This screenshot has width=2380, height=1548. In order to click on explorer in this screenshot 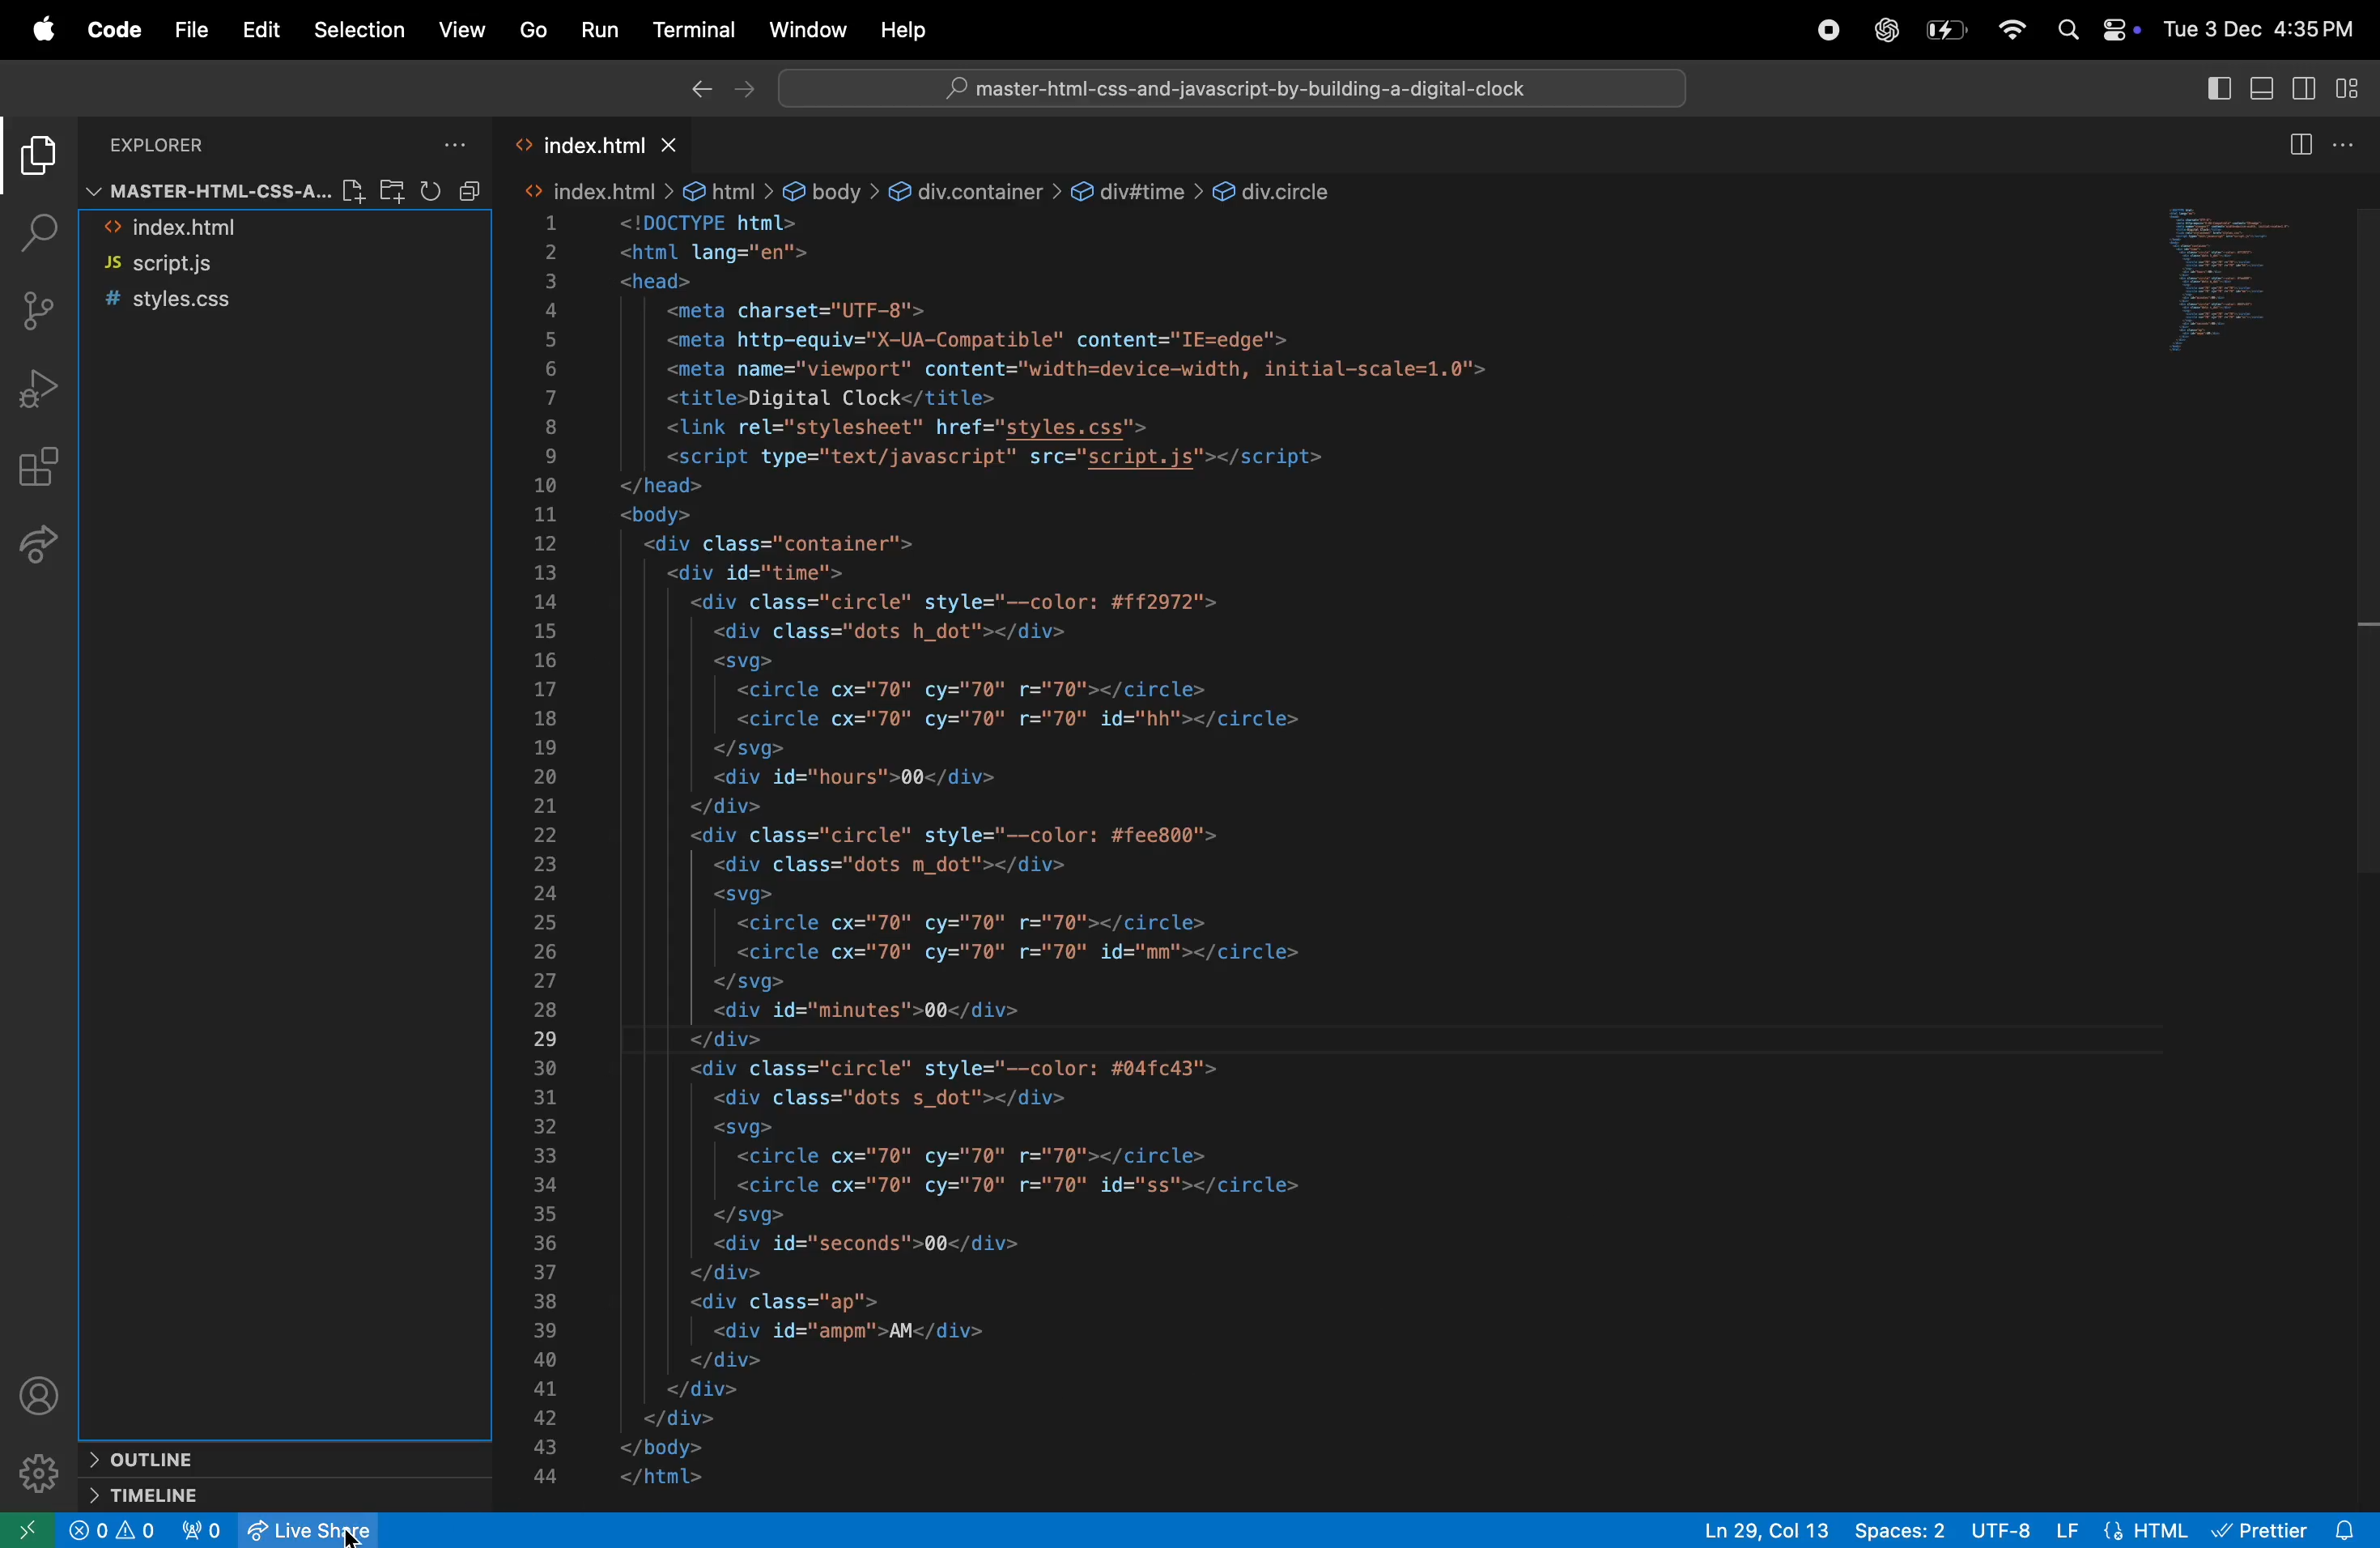, I will do `click(221, 140)`.